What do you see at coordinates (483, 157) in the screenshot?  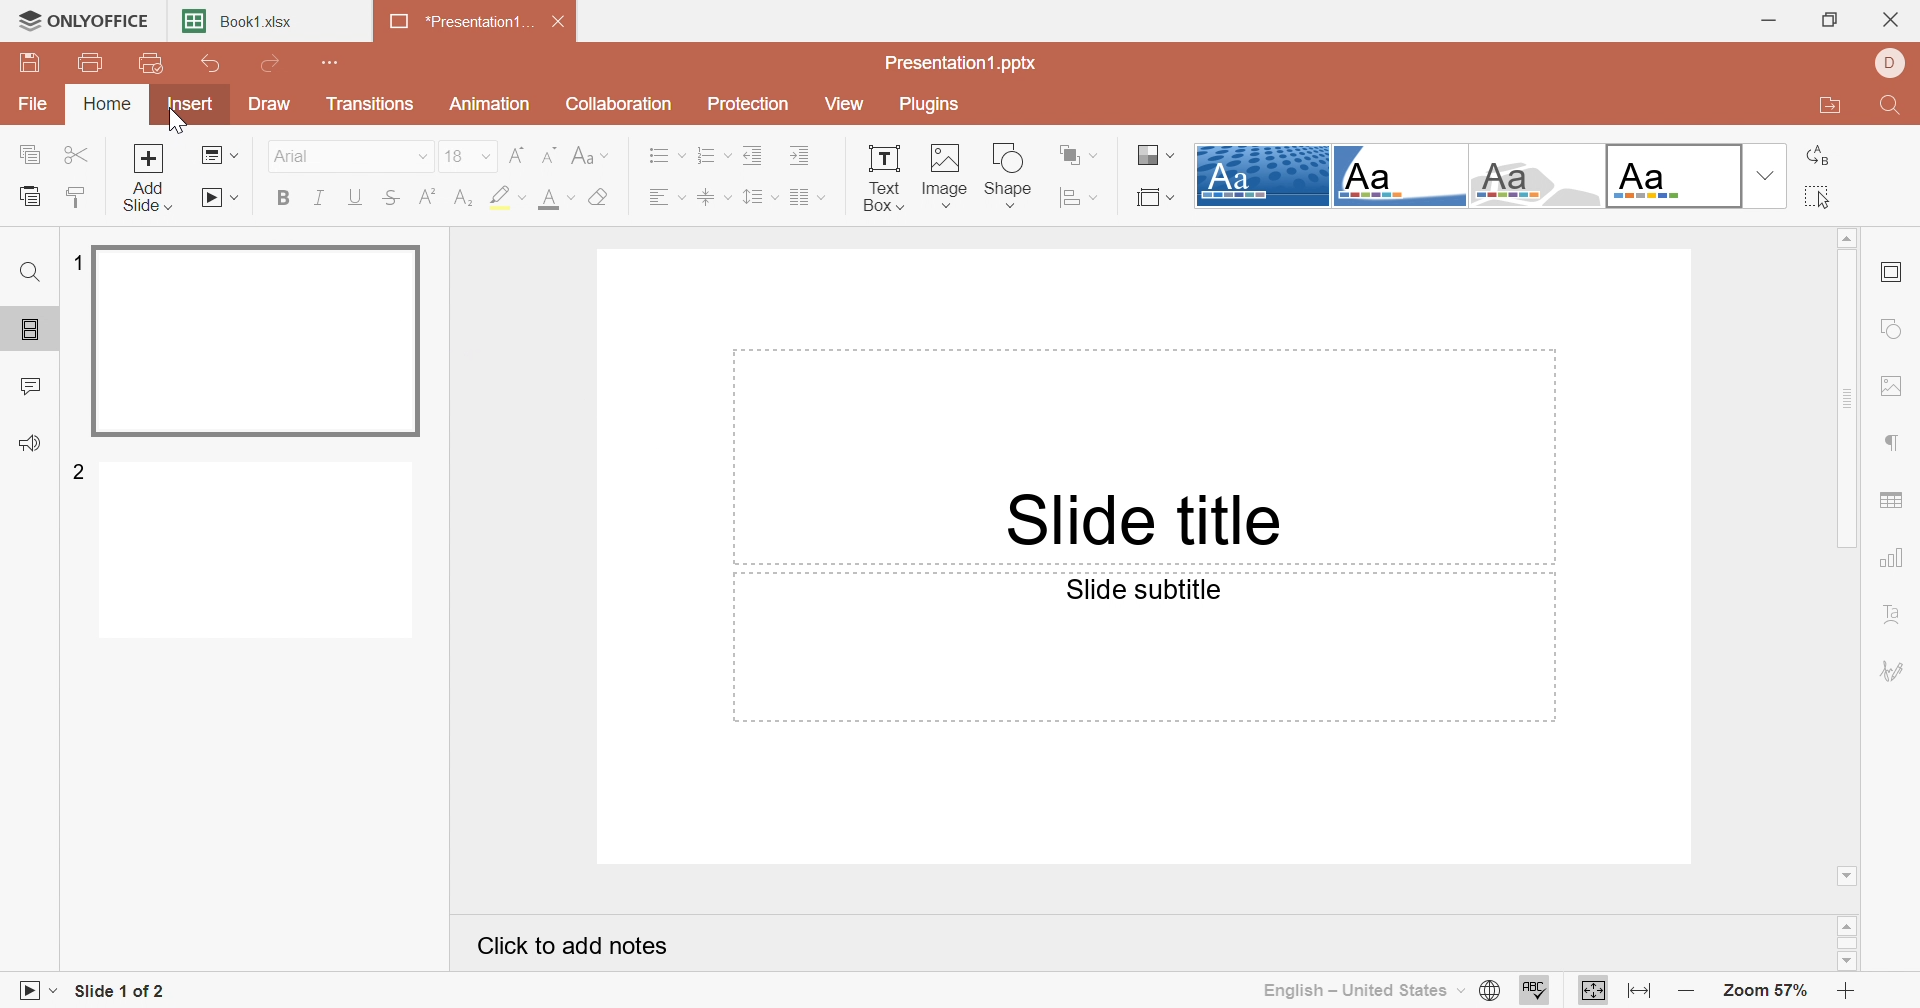 I see `Drop Down` at bounding box center [483, 157].